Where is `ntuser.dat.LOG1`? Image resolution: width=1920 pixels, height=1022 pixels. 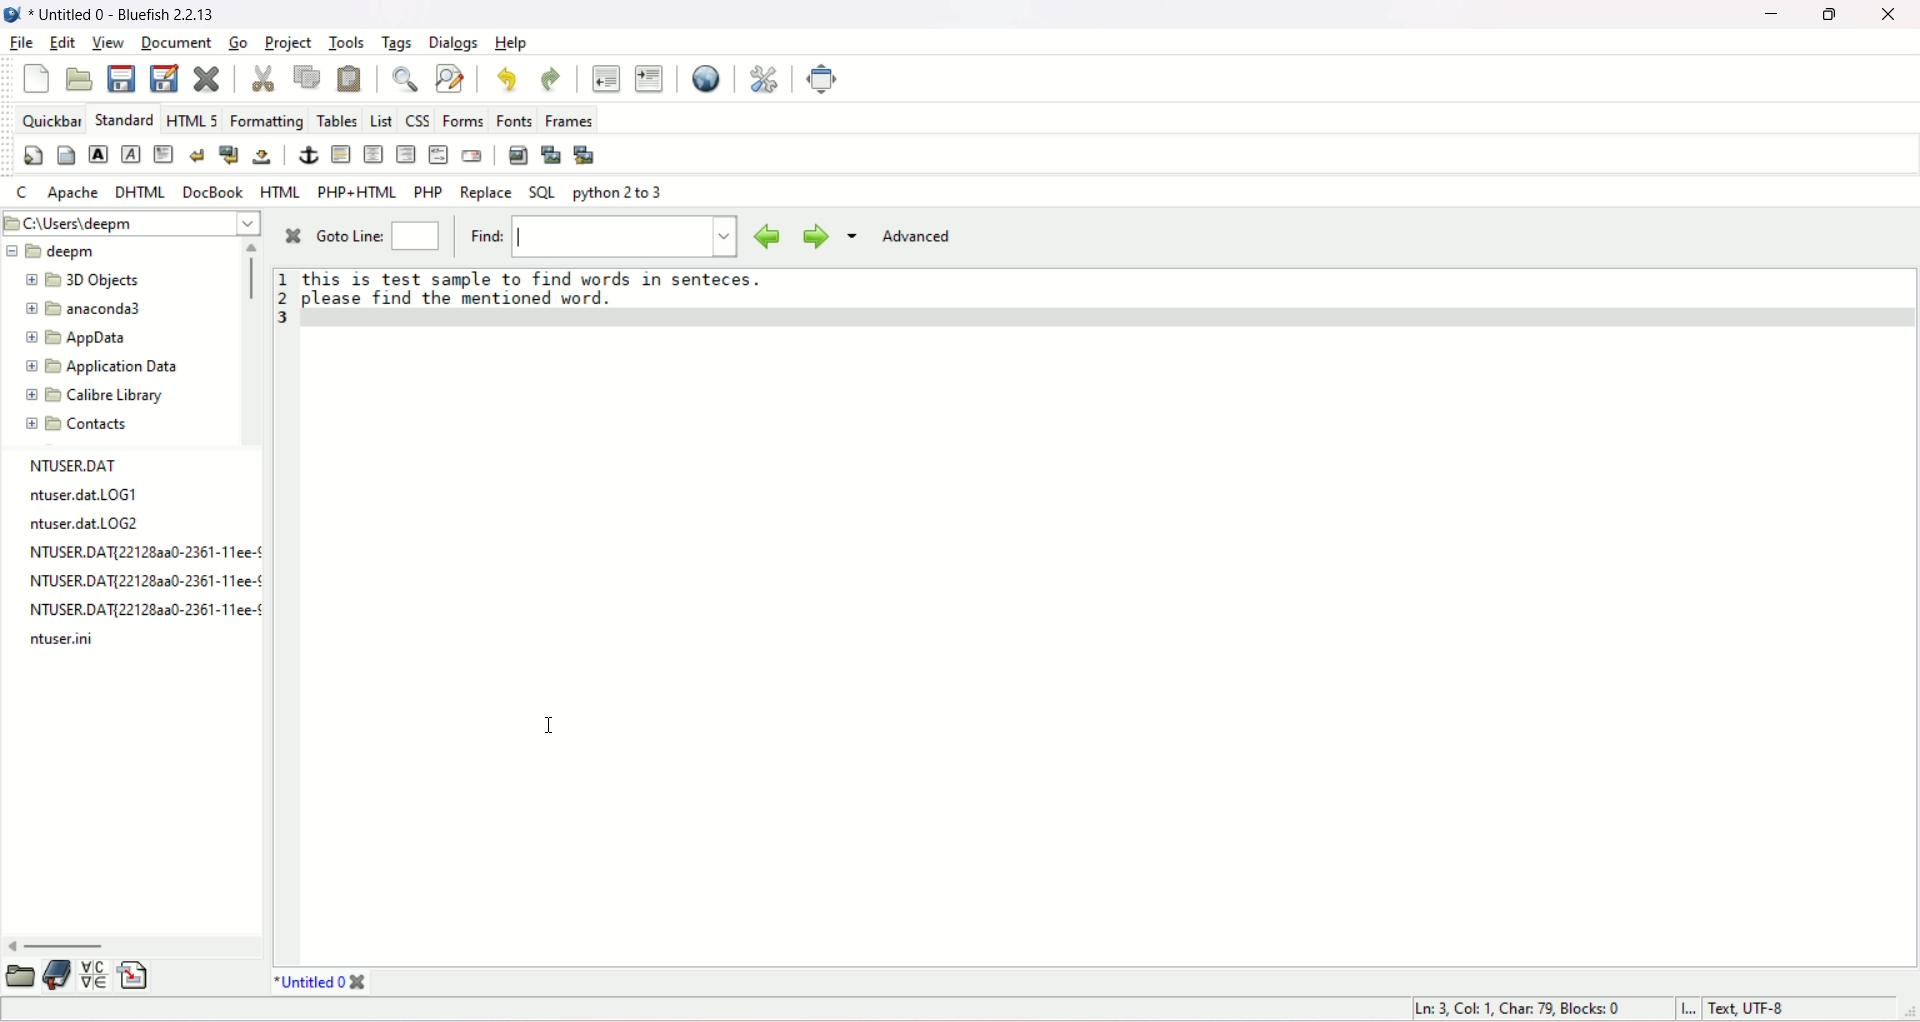 ntuser.dat.LOG1 is located at coordinates (84, 497).